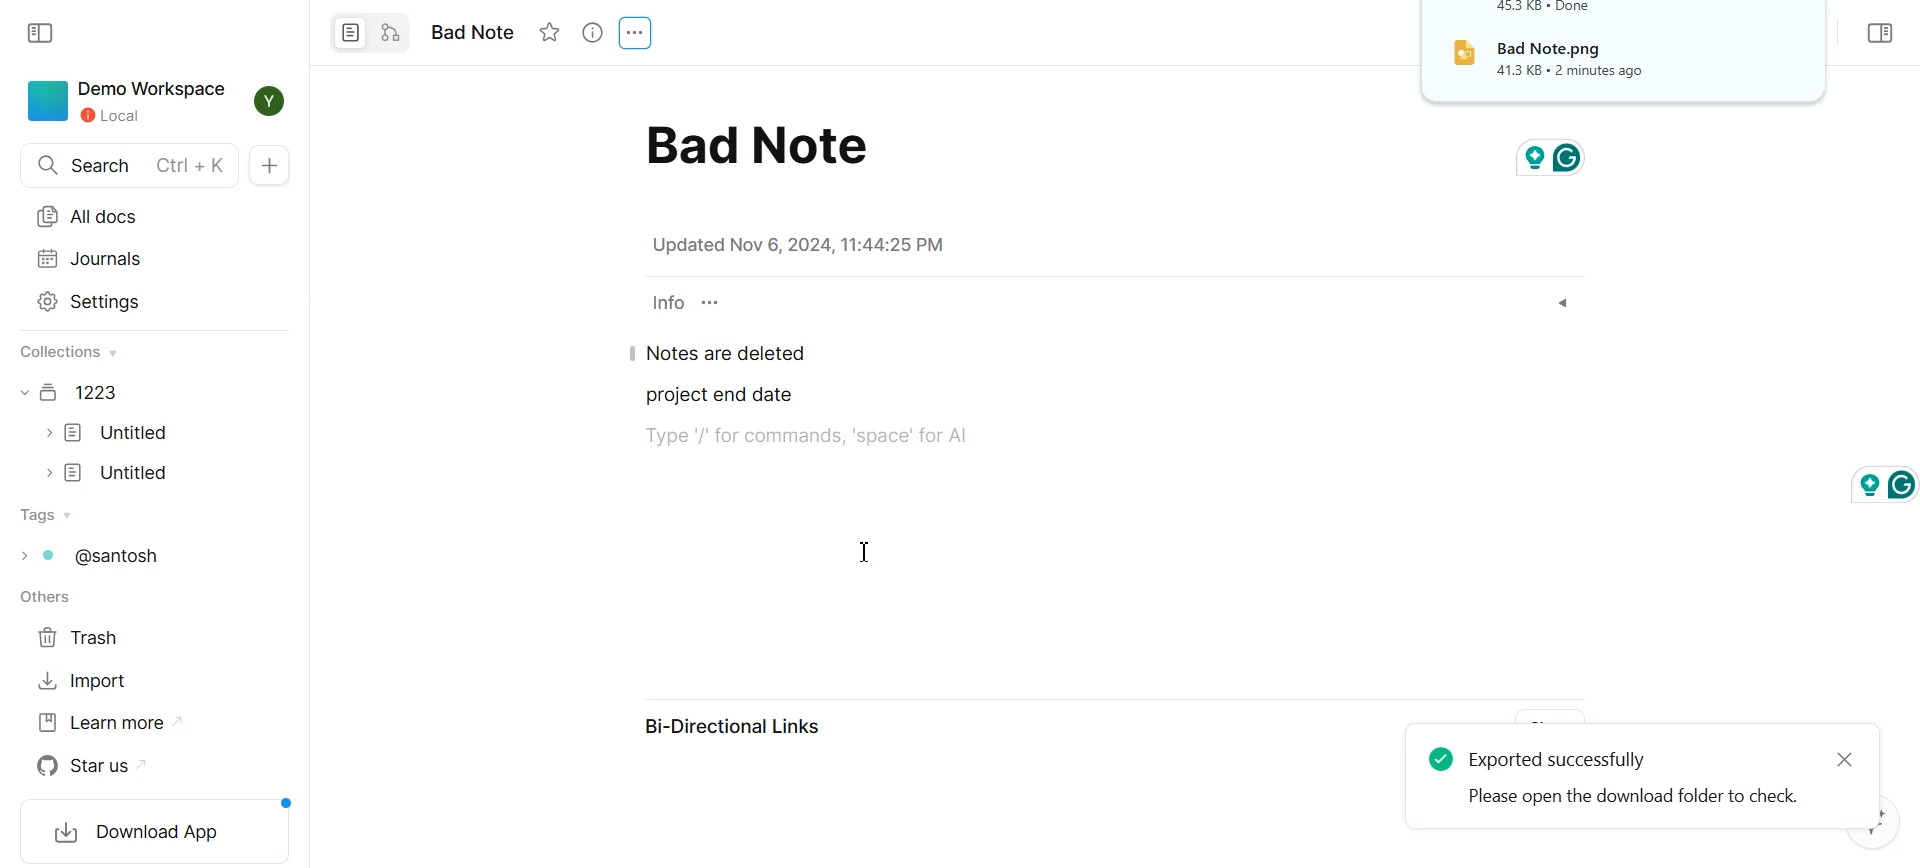 The height and width of the screenshot is (868, 1920). What do you see at coordinates (1551, 153) in the screenshot?
I see `grammarly` at bounding box center [1551, 153].